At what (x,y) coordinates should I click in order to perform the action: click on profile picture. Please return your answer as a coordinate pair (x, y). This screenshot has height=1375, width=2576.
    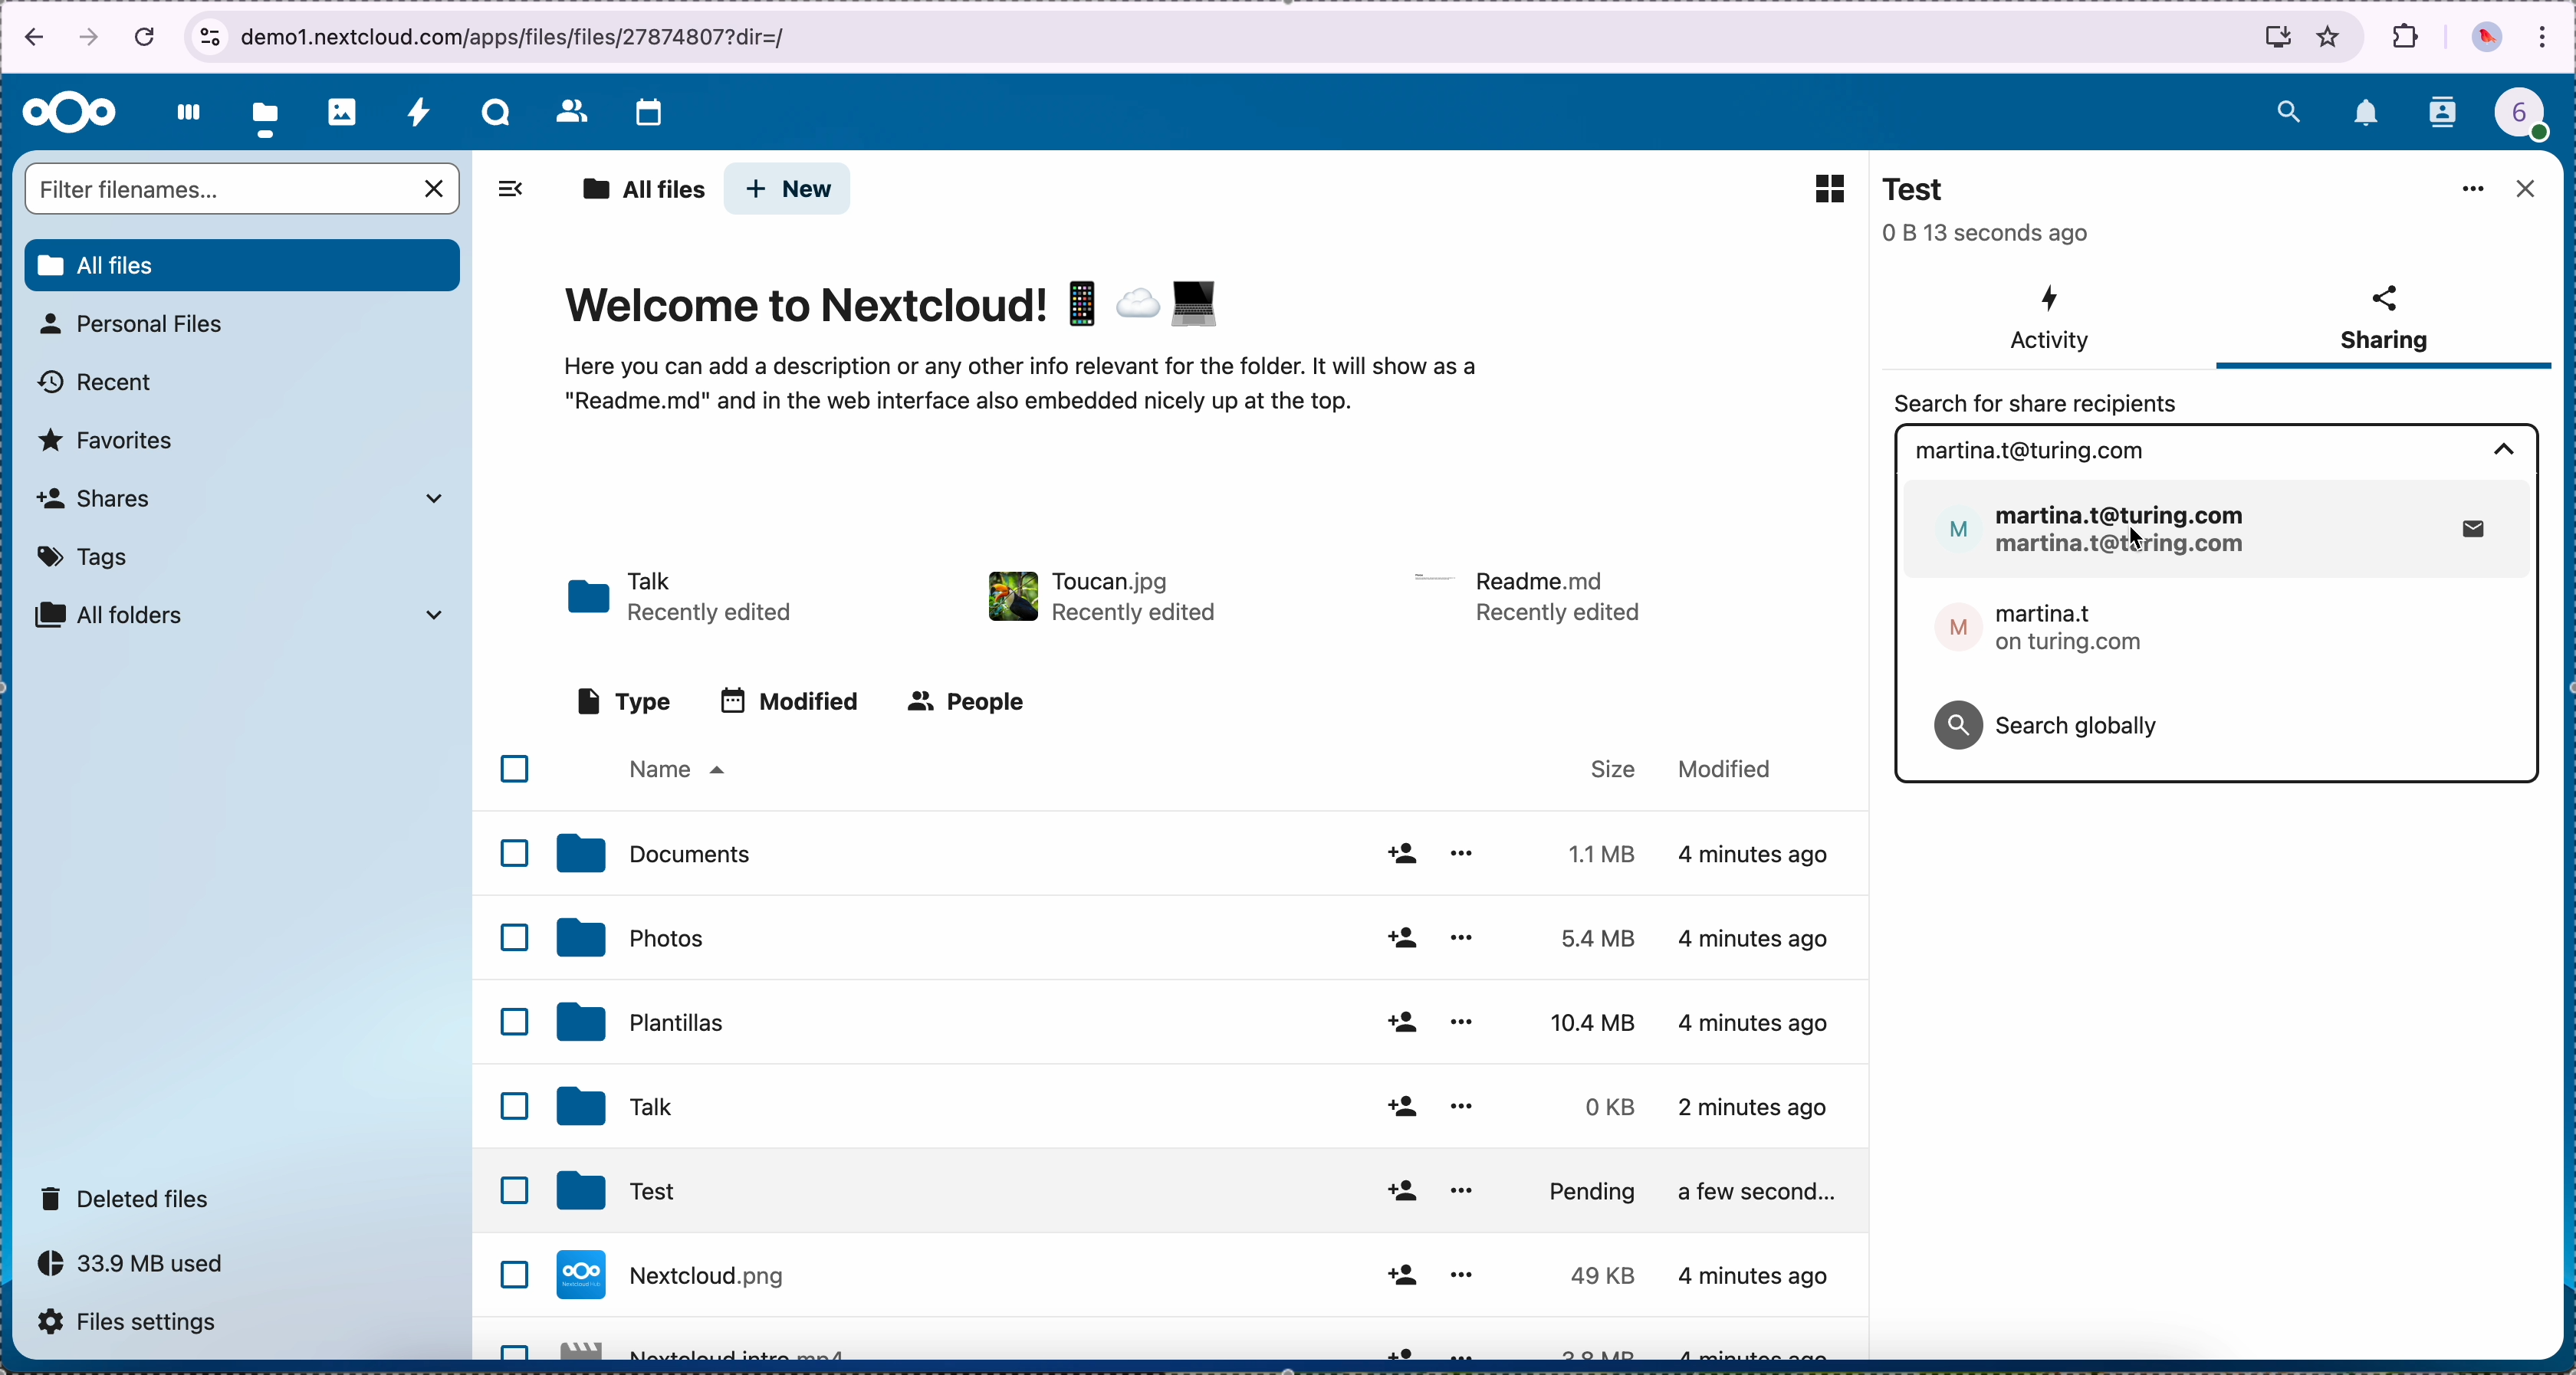
    Looking at the image, I should click on (2487, 40).